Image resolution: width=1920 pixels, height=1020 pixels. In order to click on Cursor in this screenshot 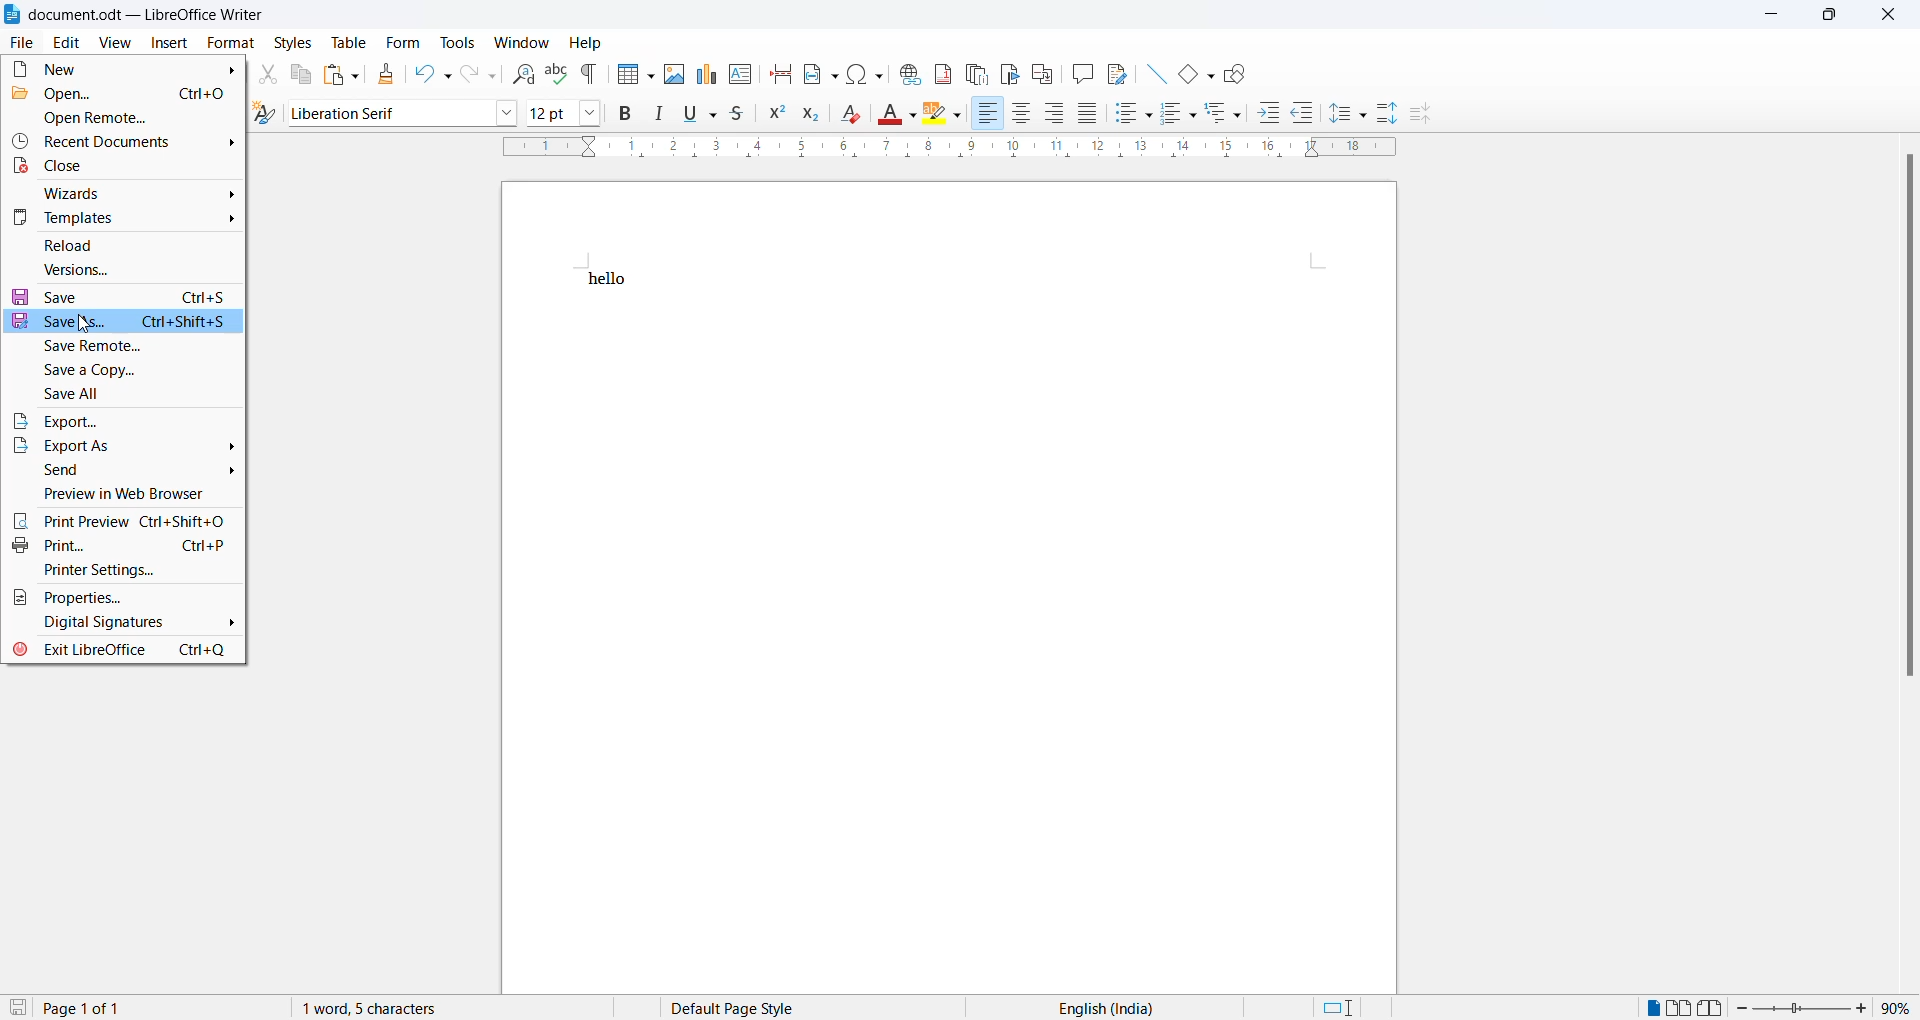, I will do `click(87, 323)`.